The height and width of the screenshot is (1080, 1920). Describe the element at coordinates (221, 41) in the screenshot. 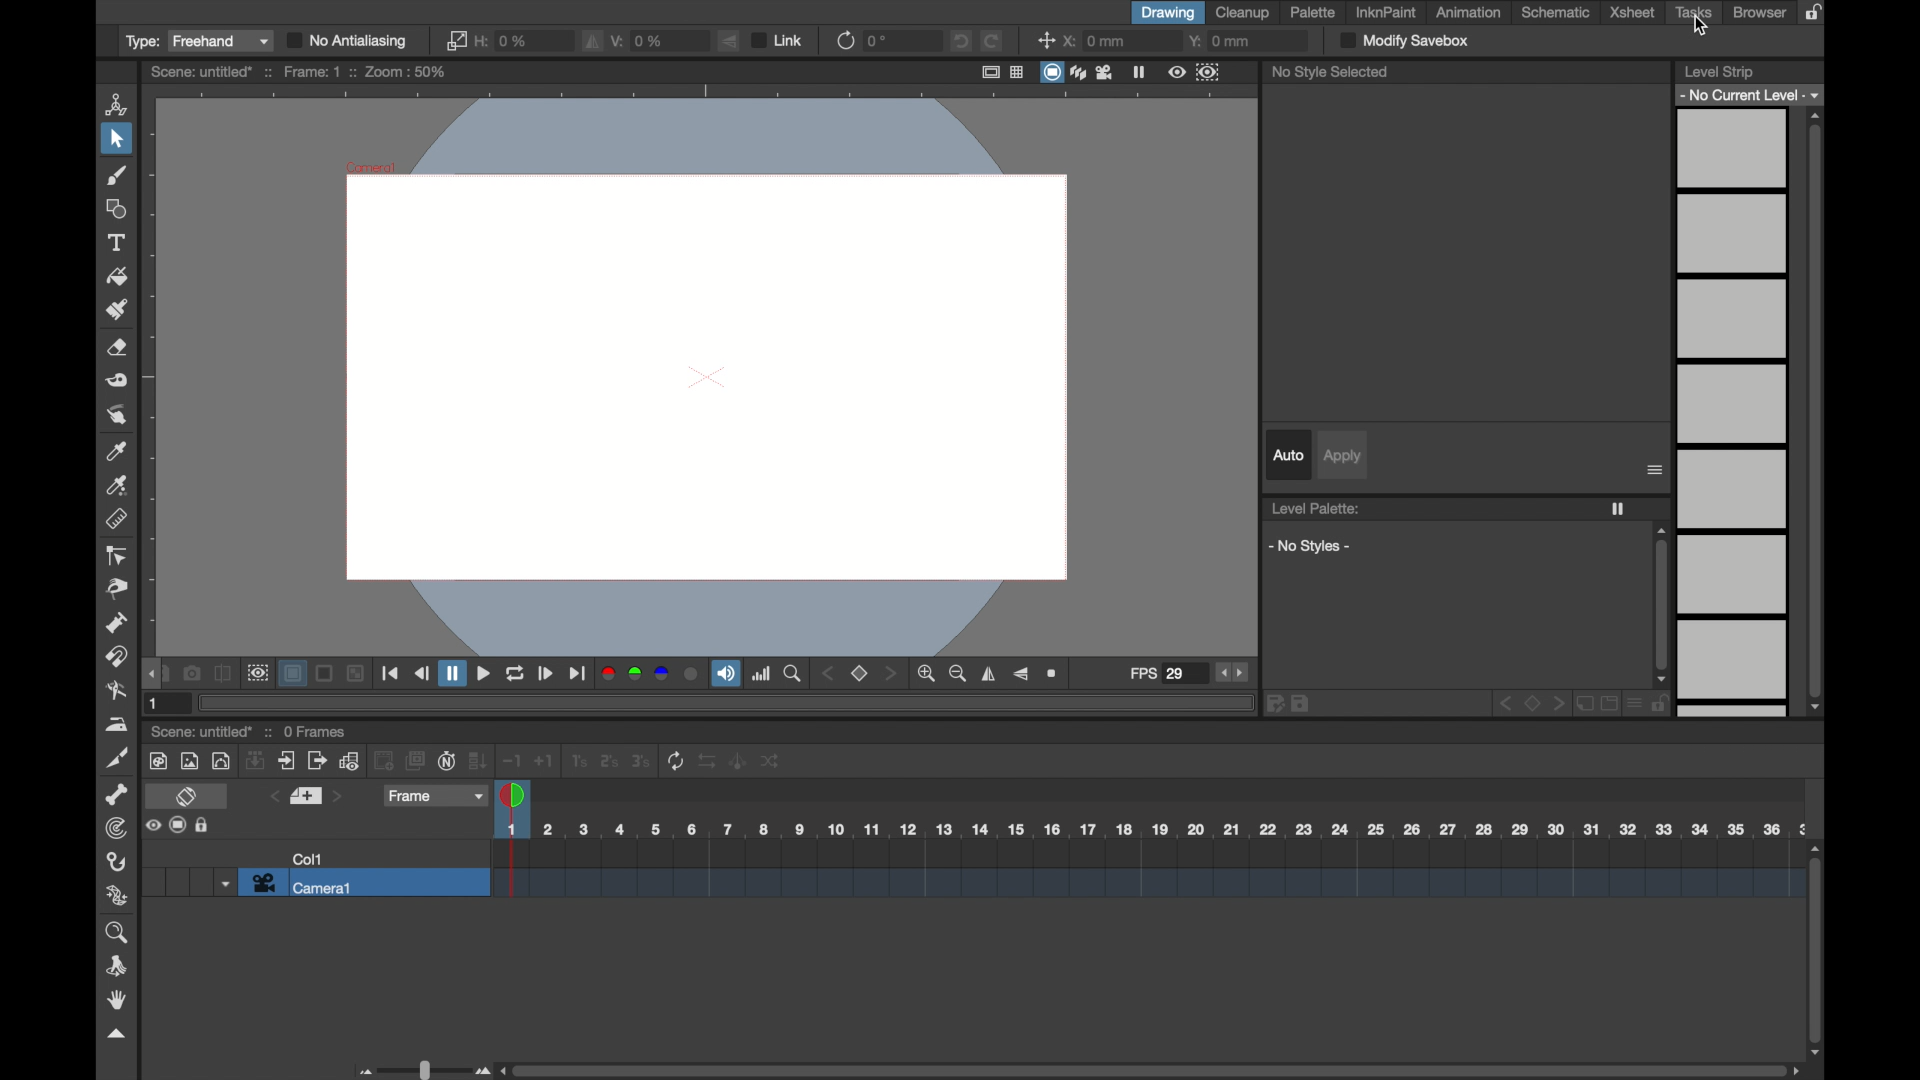

I see `Freehand` at that location.